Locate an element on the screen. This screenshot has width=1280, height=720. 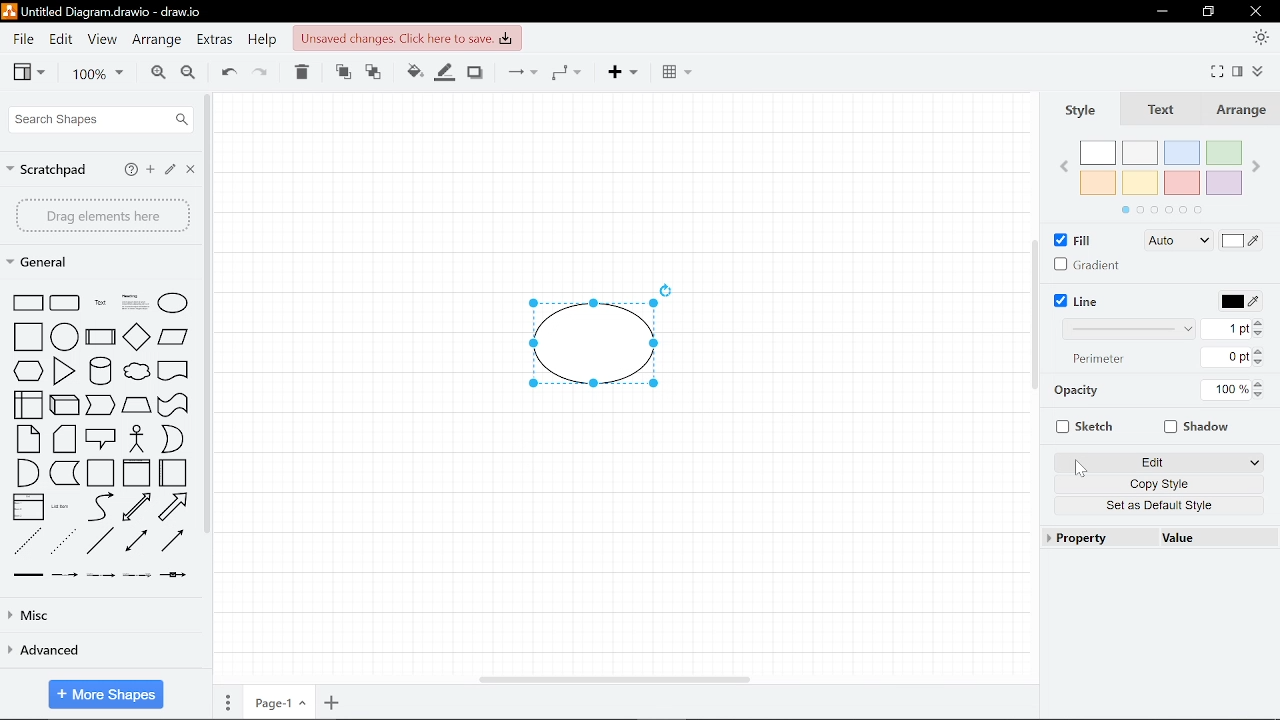
heading is located at coordinates (134, 302).